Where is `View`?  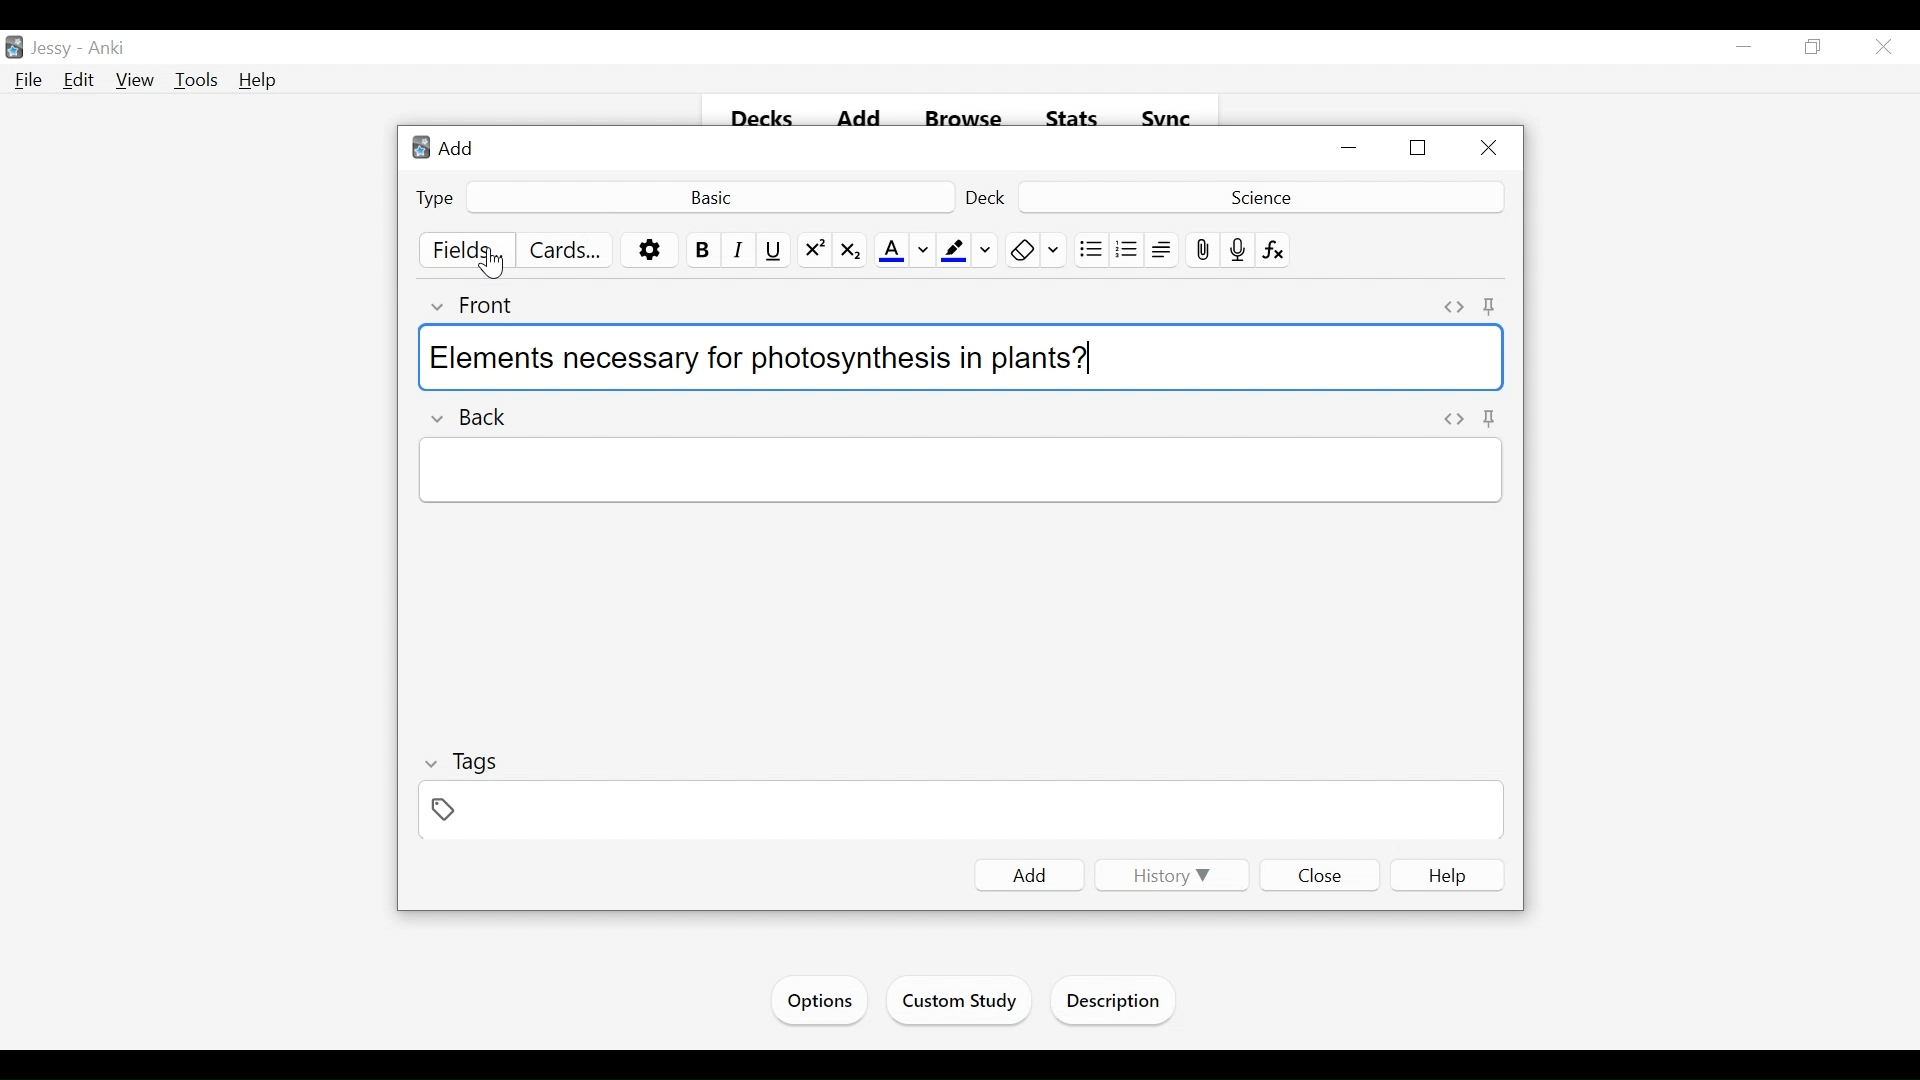 View is located at coordinates (136, 81).